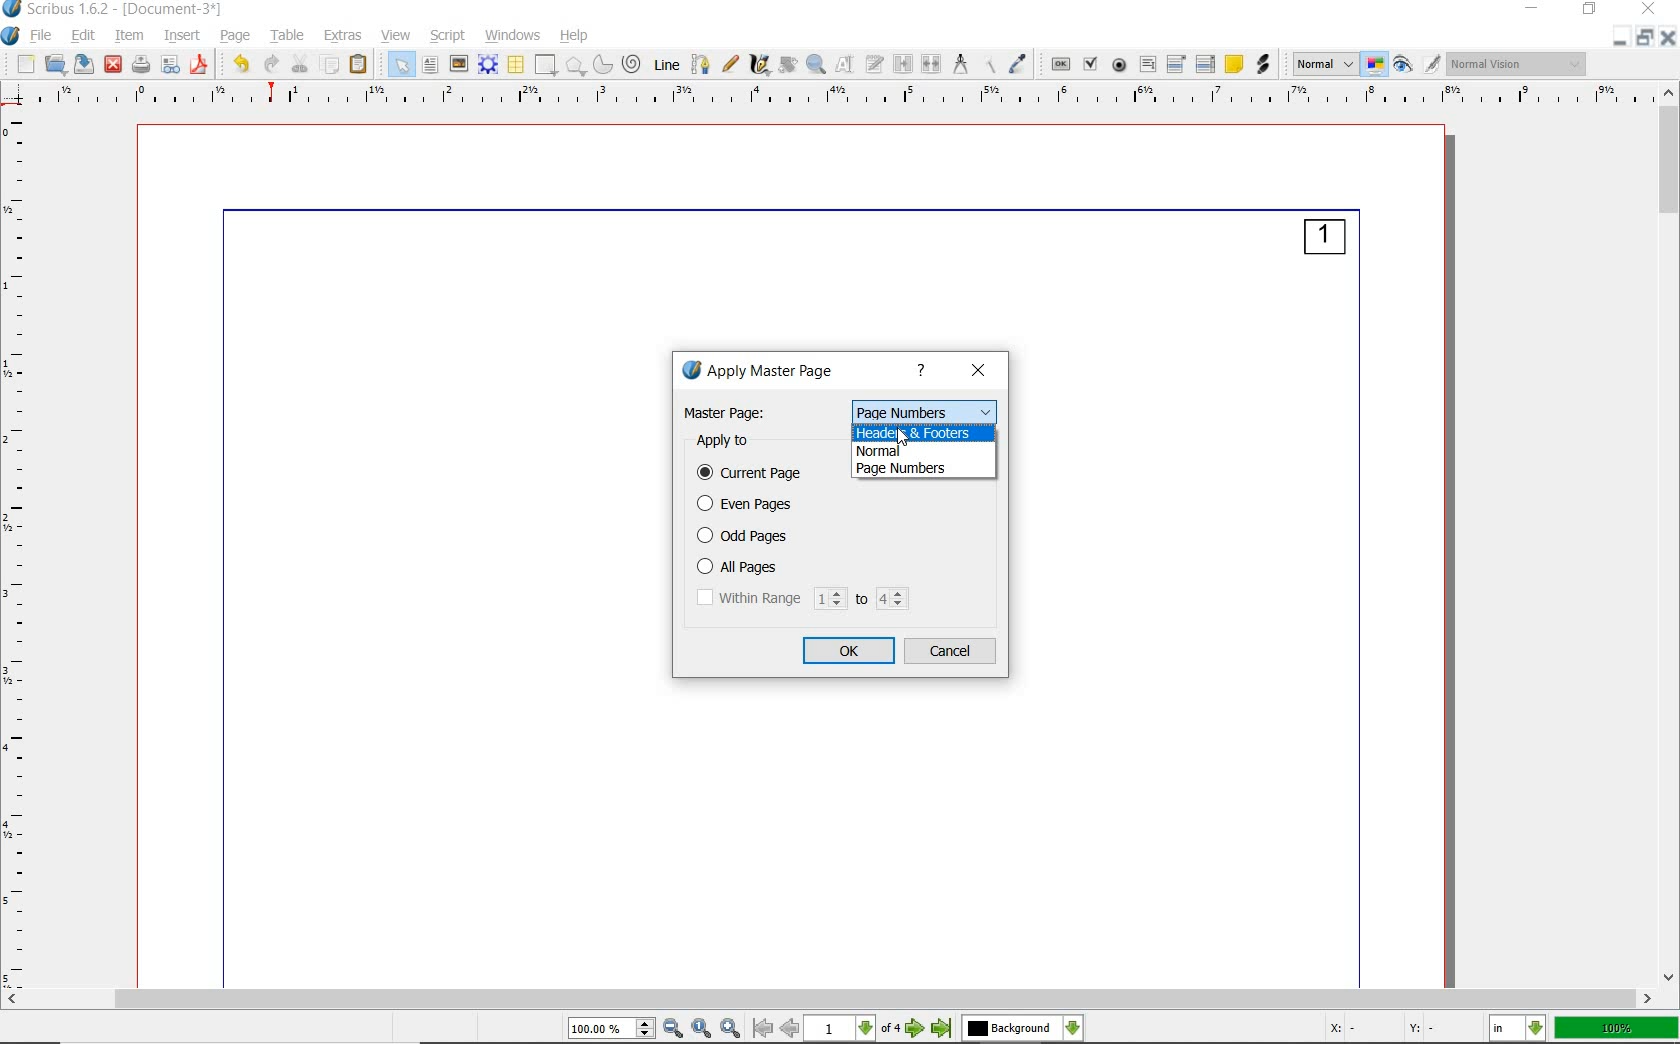  Describe the element at coordinates (1536, 8) in the screenshot. I see `minimize` at that location.